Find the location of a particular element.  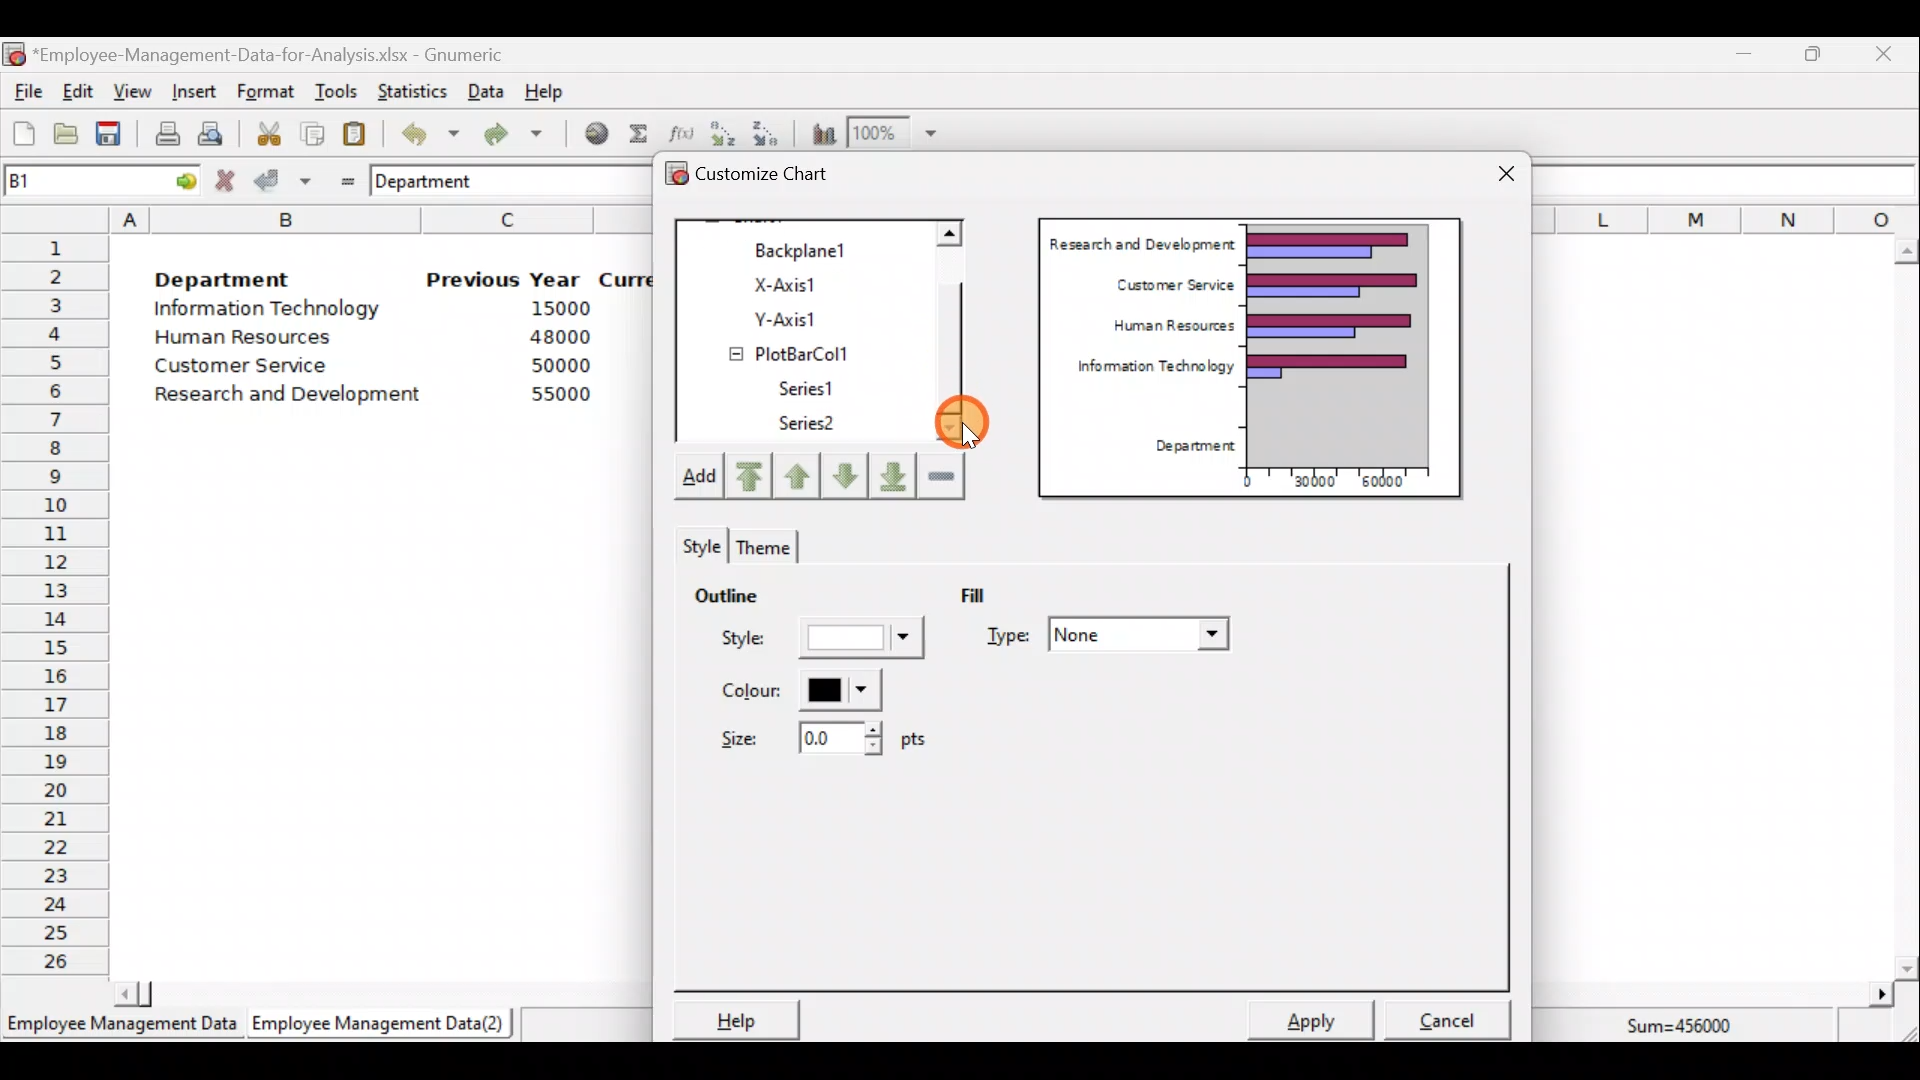

Print current file is located at coordinates (167, 133).